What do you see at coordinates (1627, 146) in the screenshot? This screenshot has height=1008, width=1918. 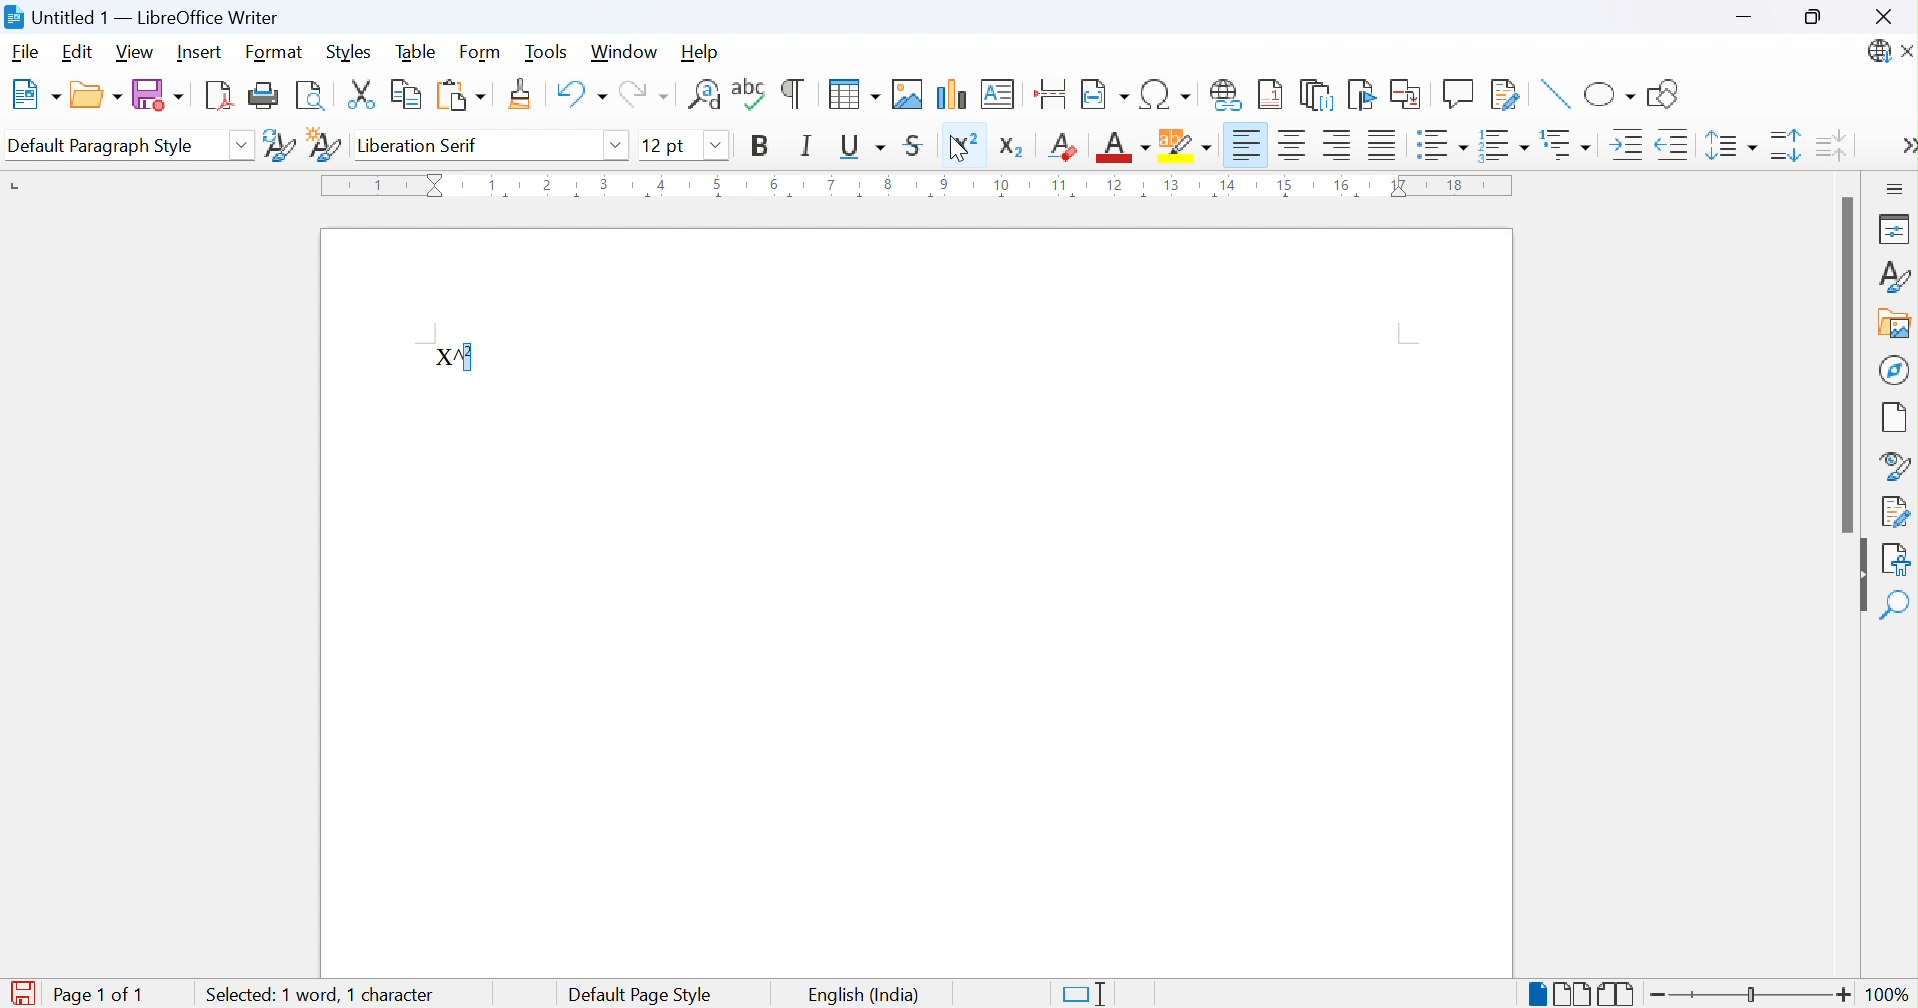 I see `Increase indent` at bounding box center [1627, 146].